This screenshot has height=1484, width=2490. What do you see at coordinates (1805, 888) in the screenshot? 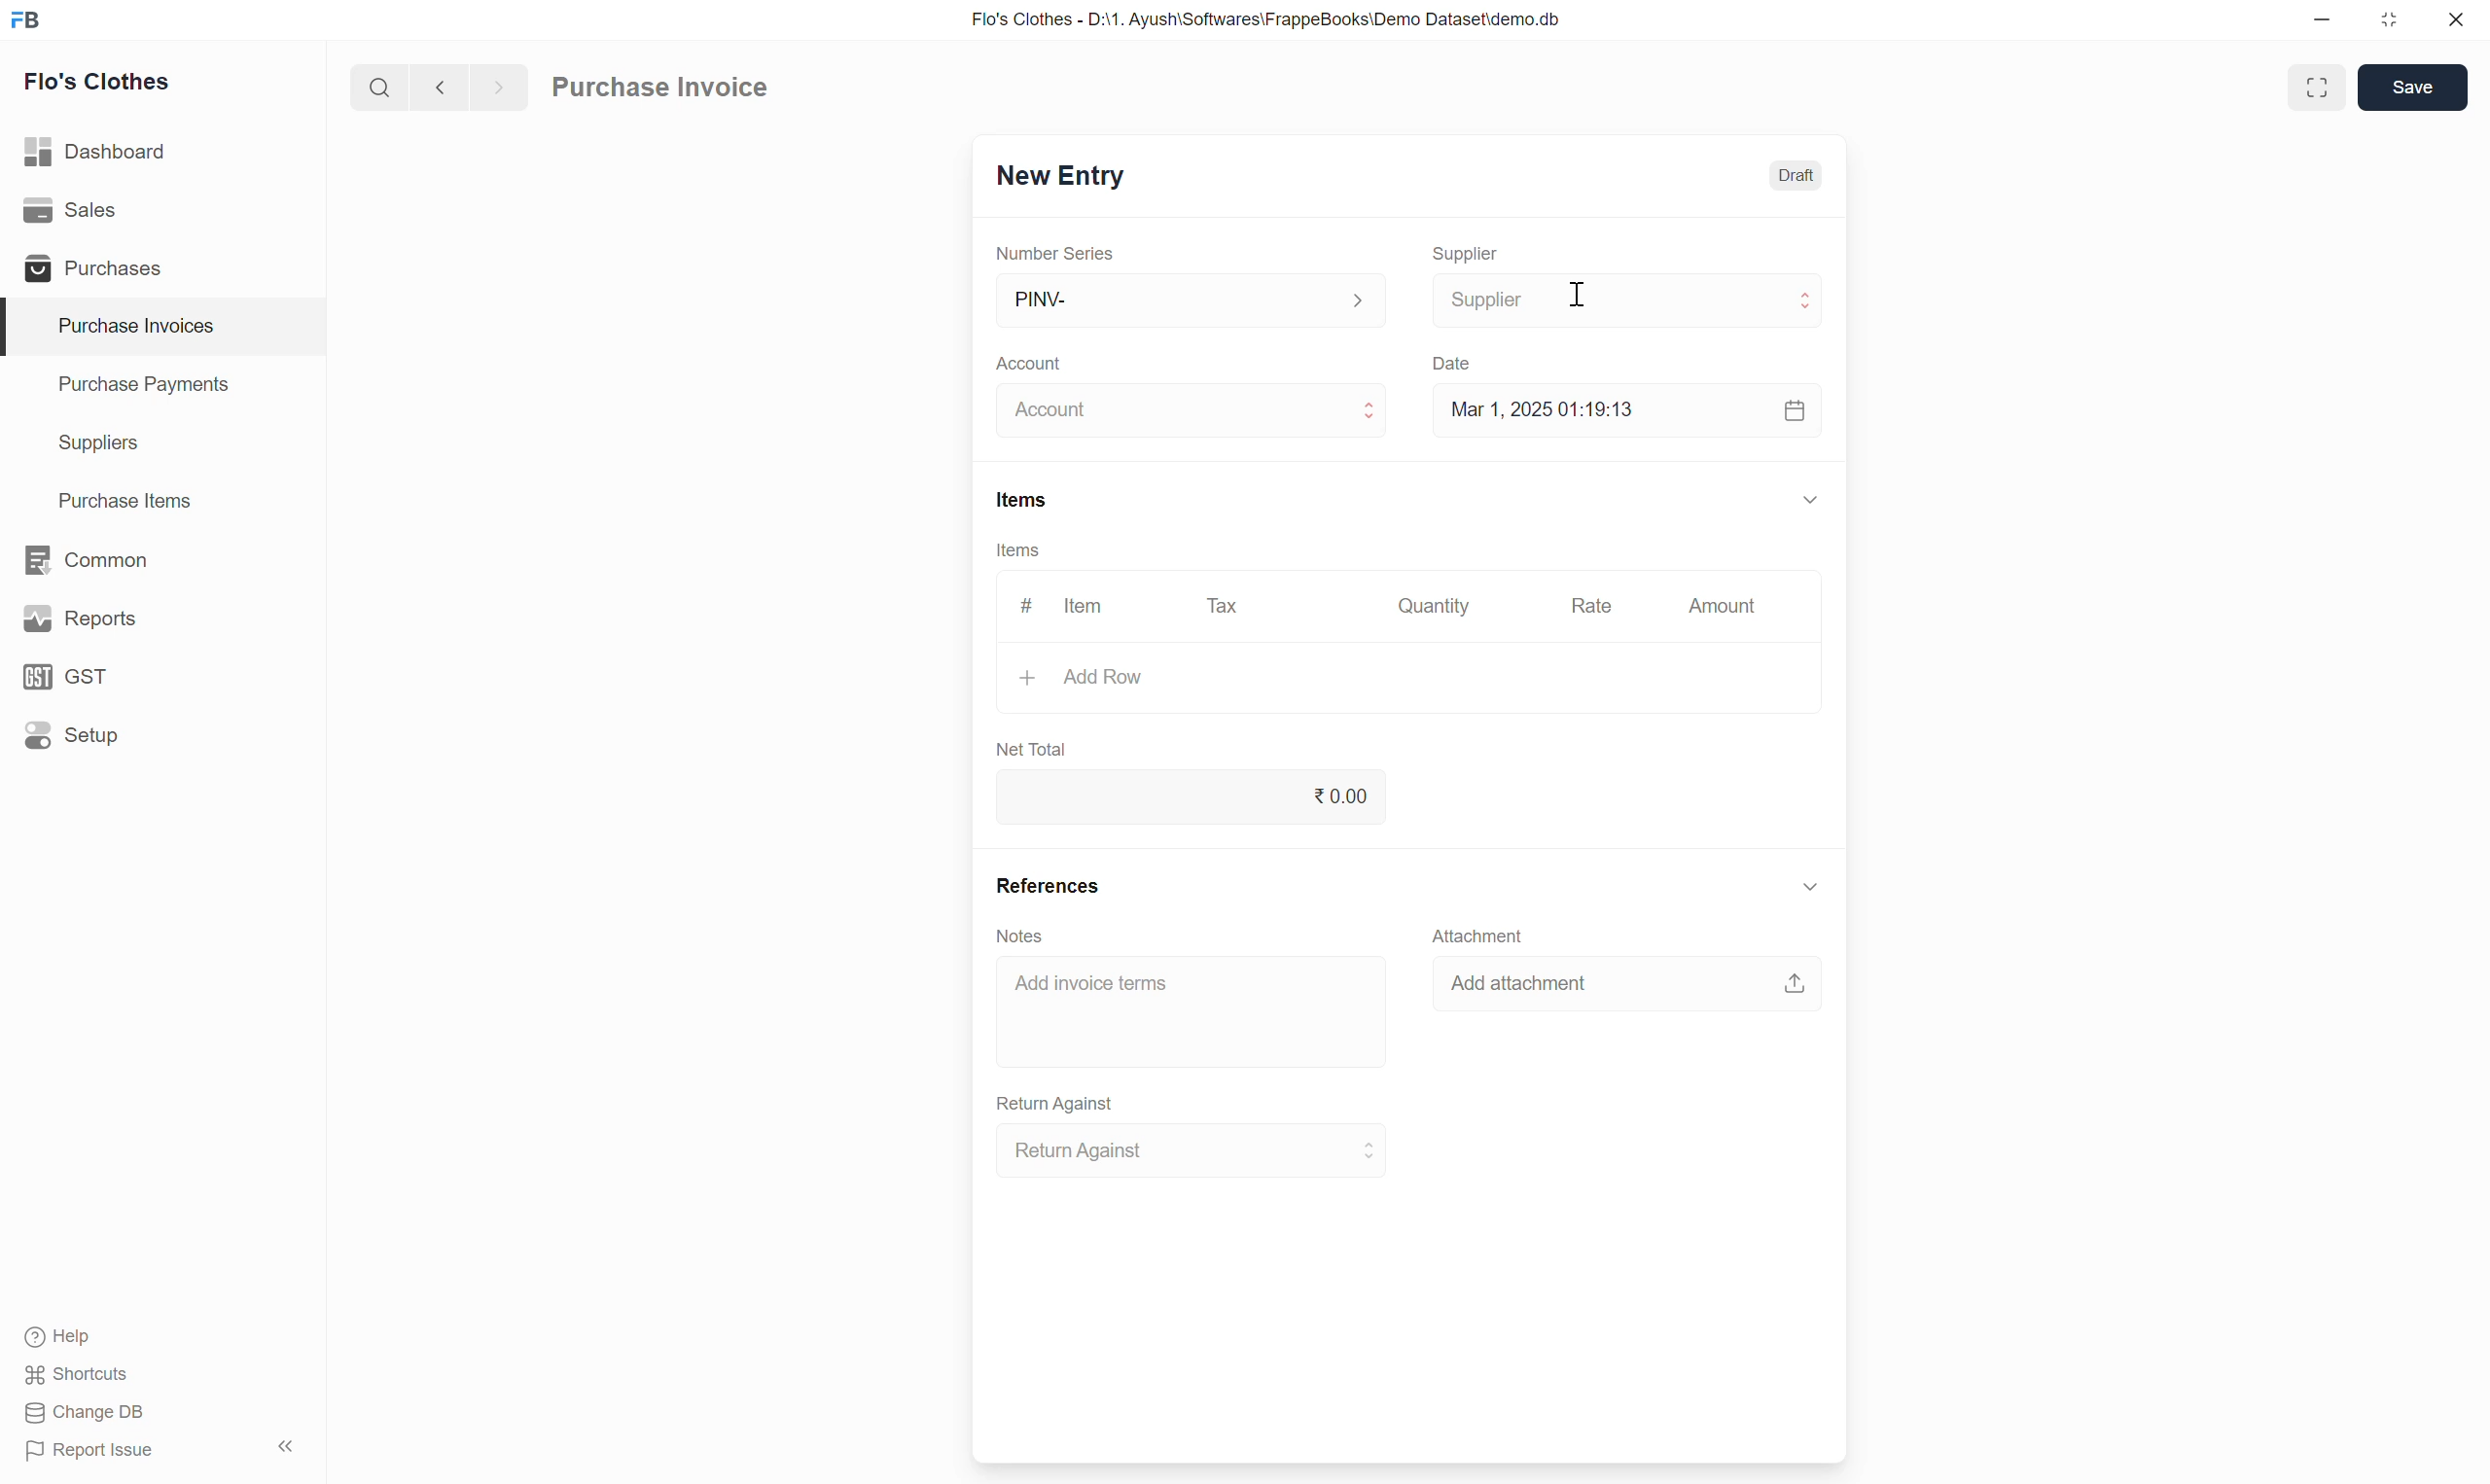
I see `expand` at bounding box center [1805, 888].